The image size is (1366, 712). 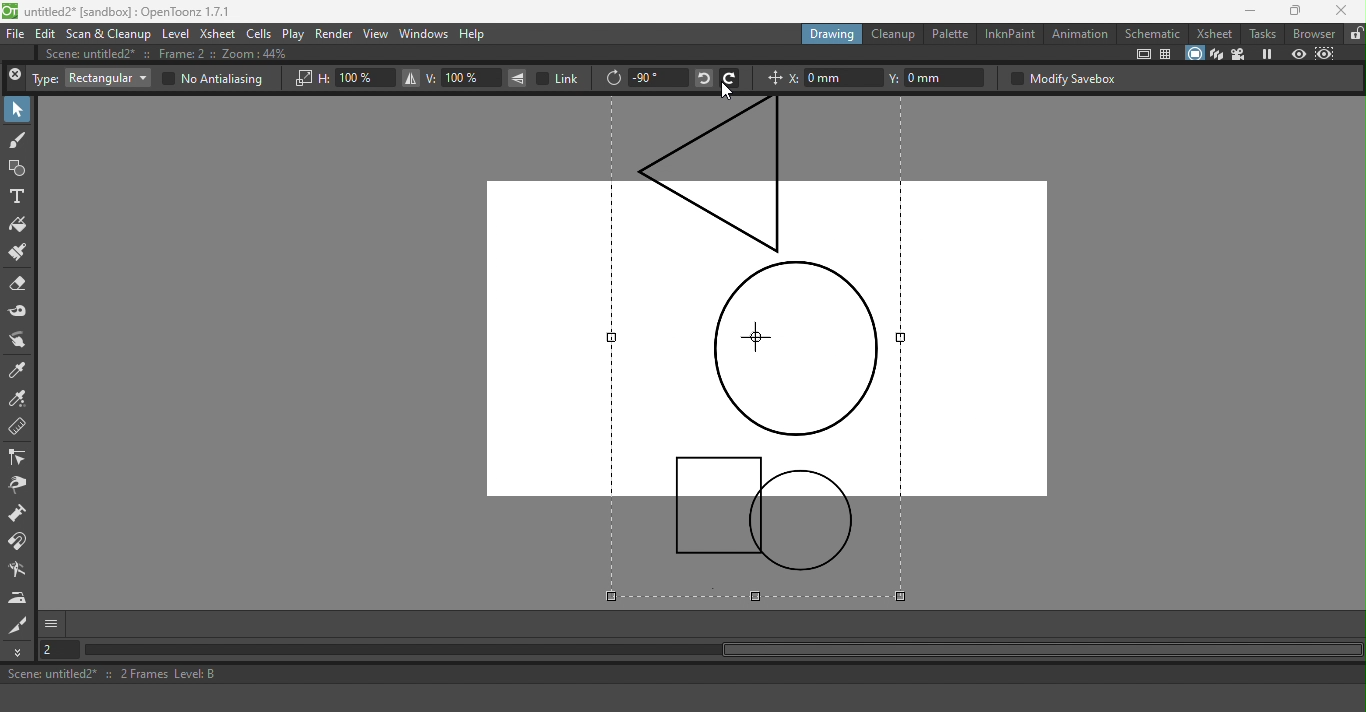 I want to click on No Antialiasing, so click(x=211, y=79).